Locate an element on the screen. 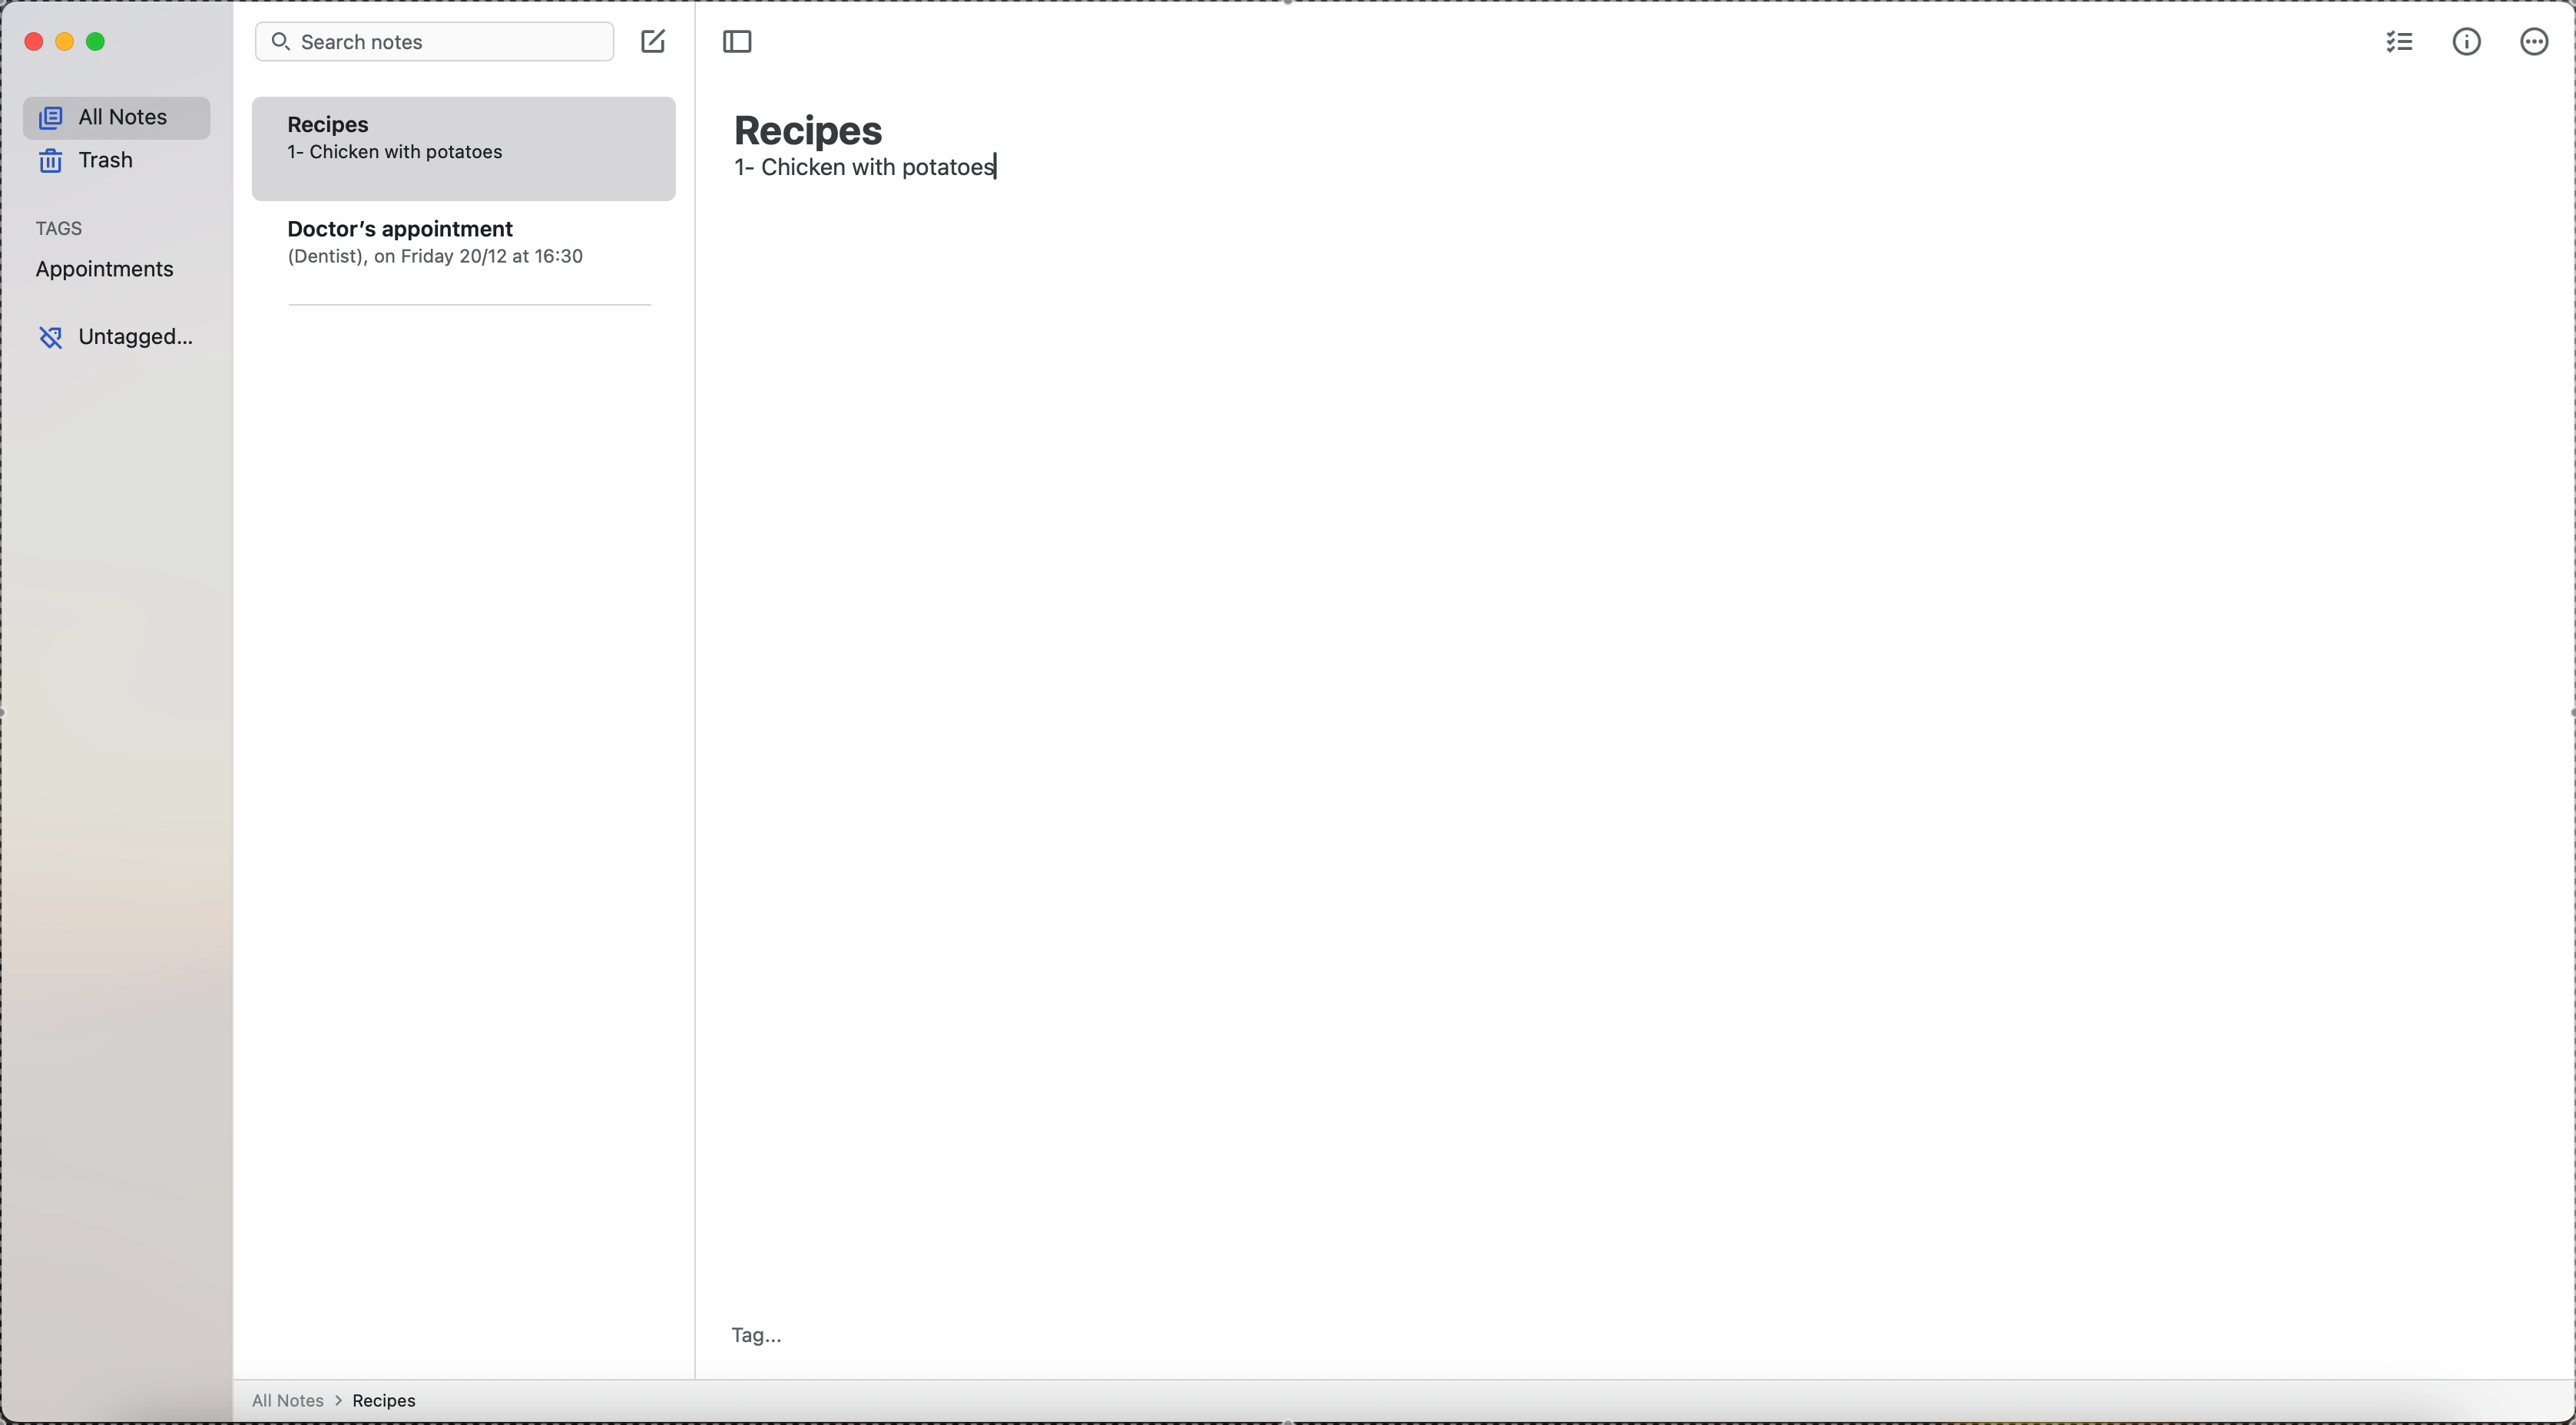  recipes note is located at coordinates (464, 150).